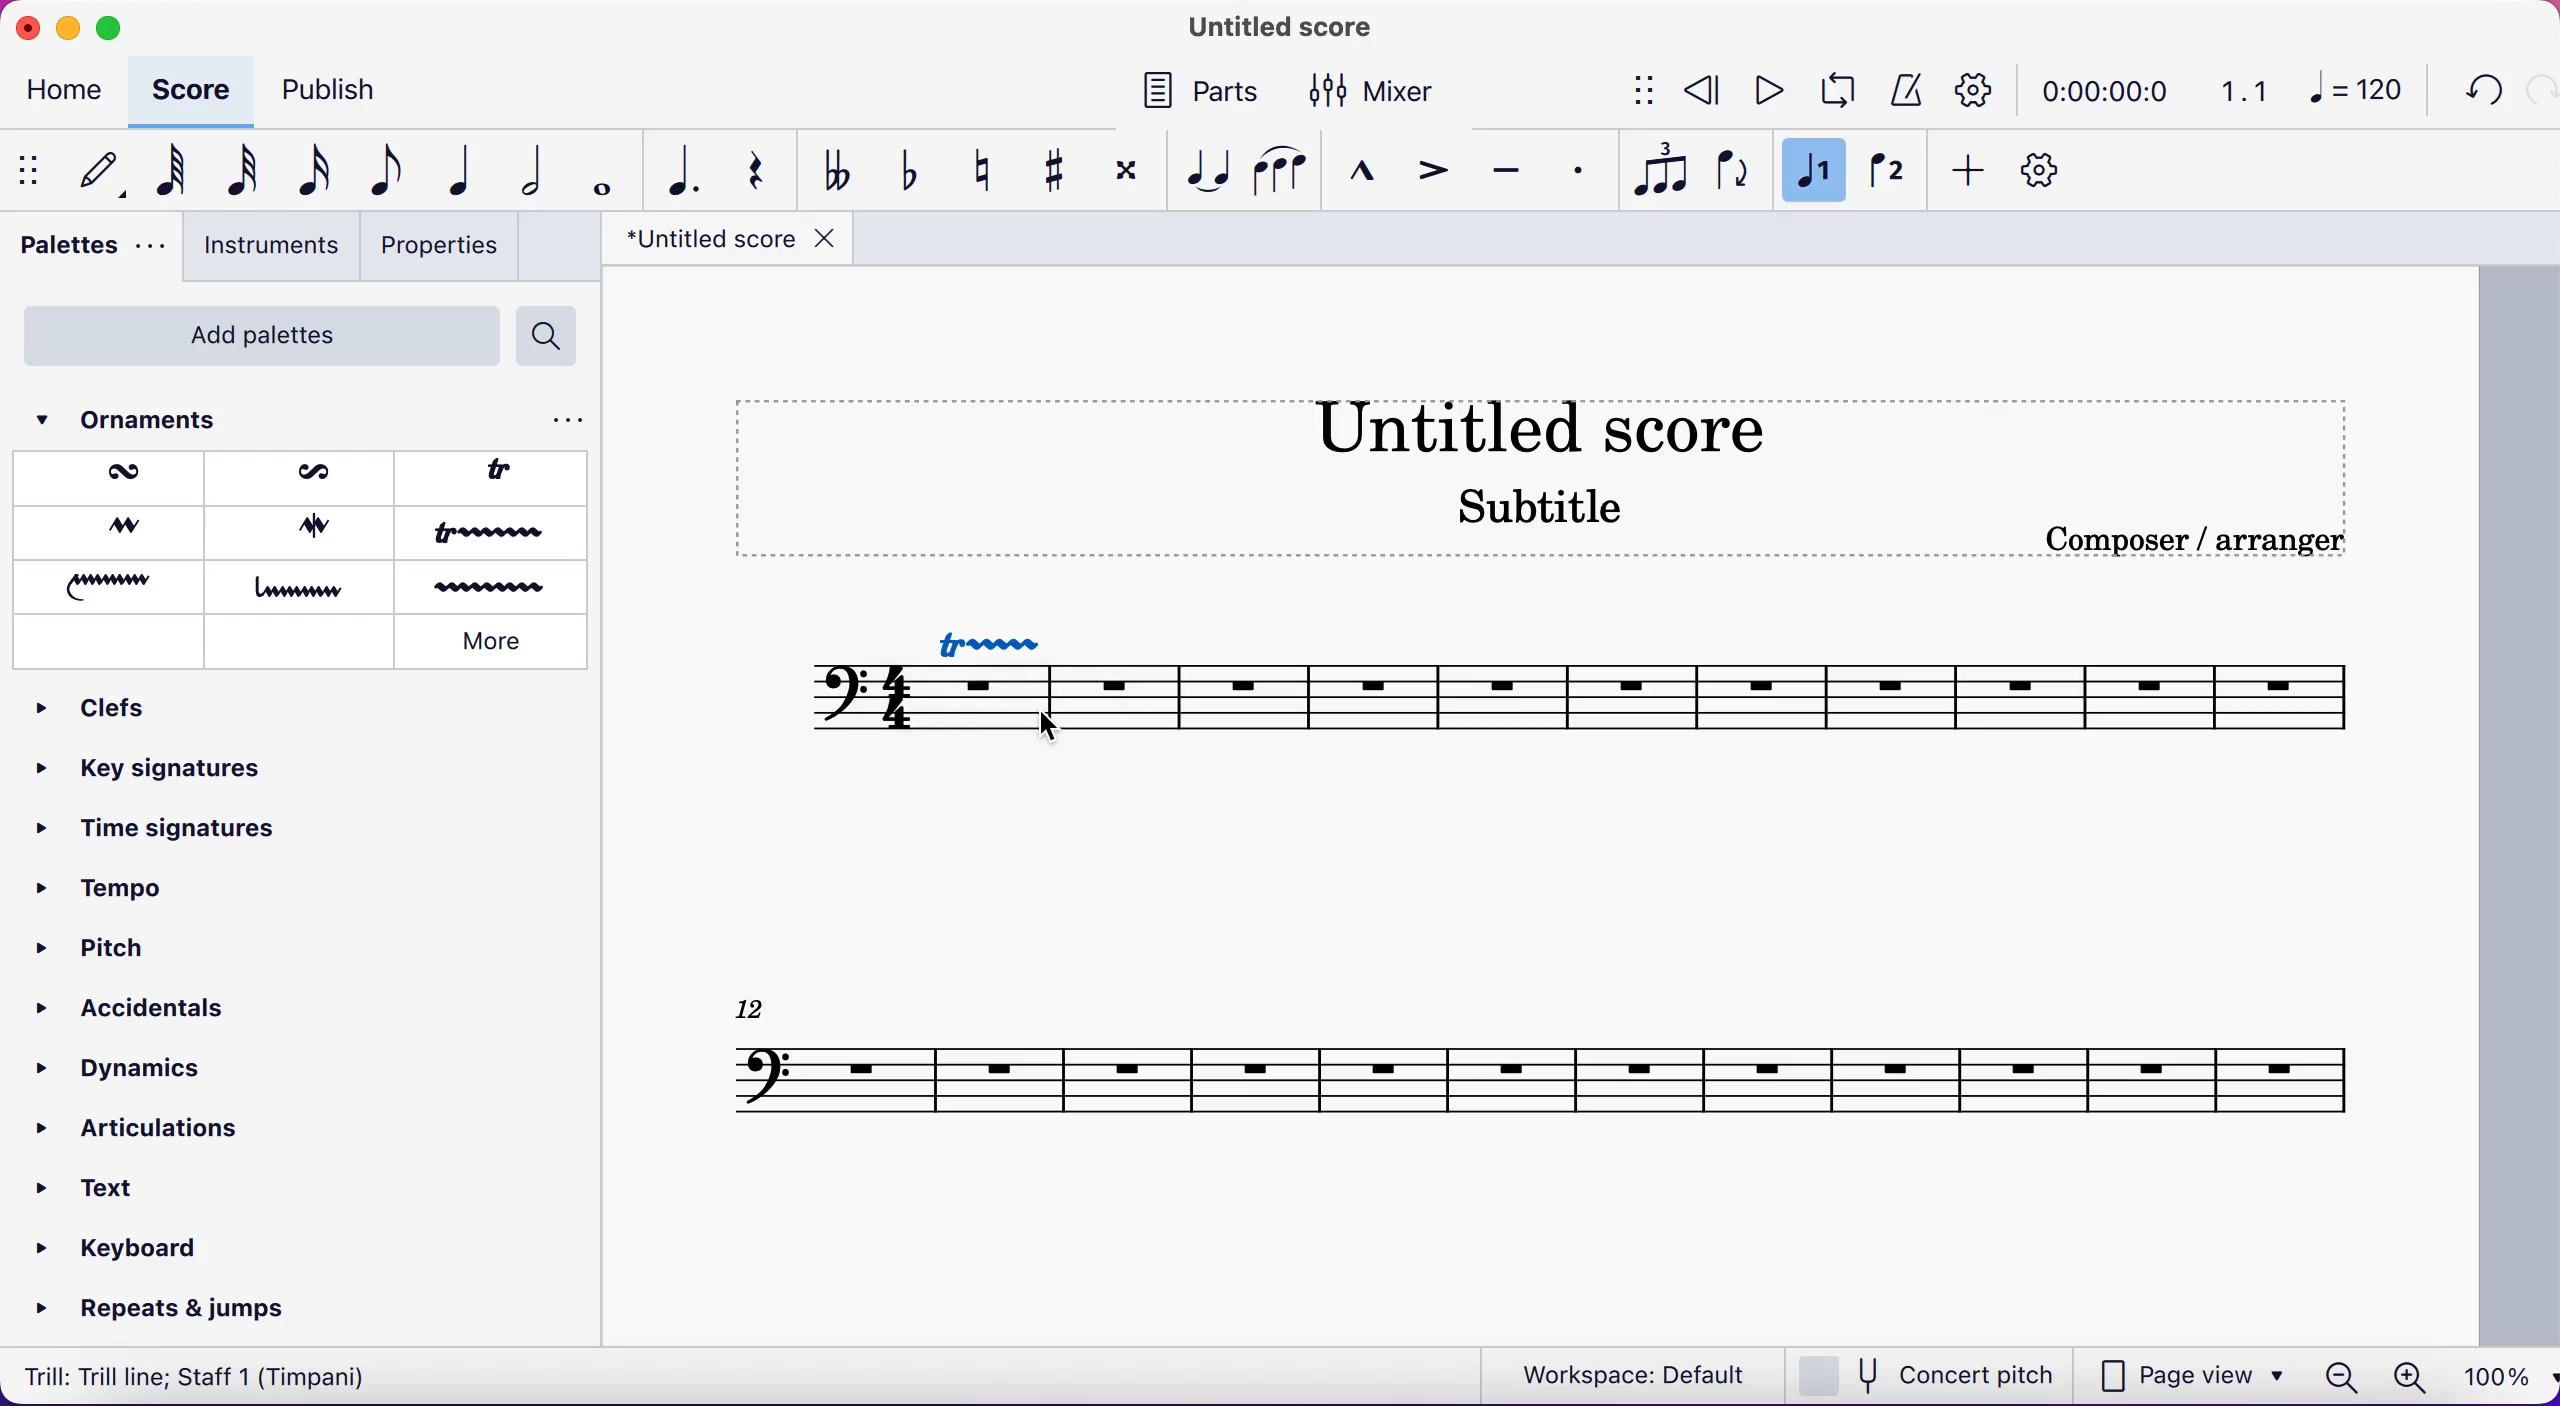 The height and width of the screenshot is (1406, 2560). What do you see at coordinates (1573, 169) in the screenshot?
I see `staccato` at bounding box center [1573, 169].